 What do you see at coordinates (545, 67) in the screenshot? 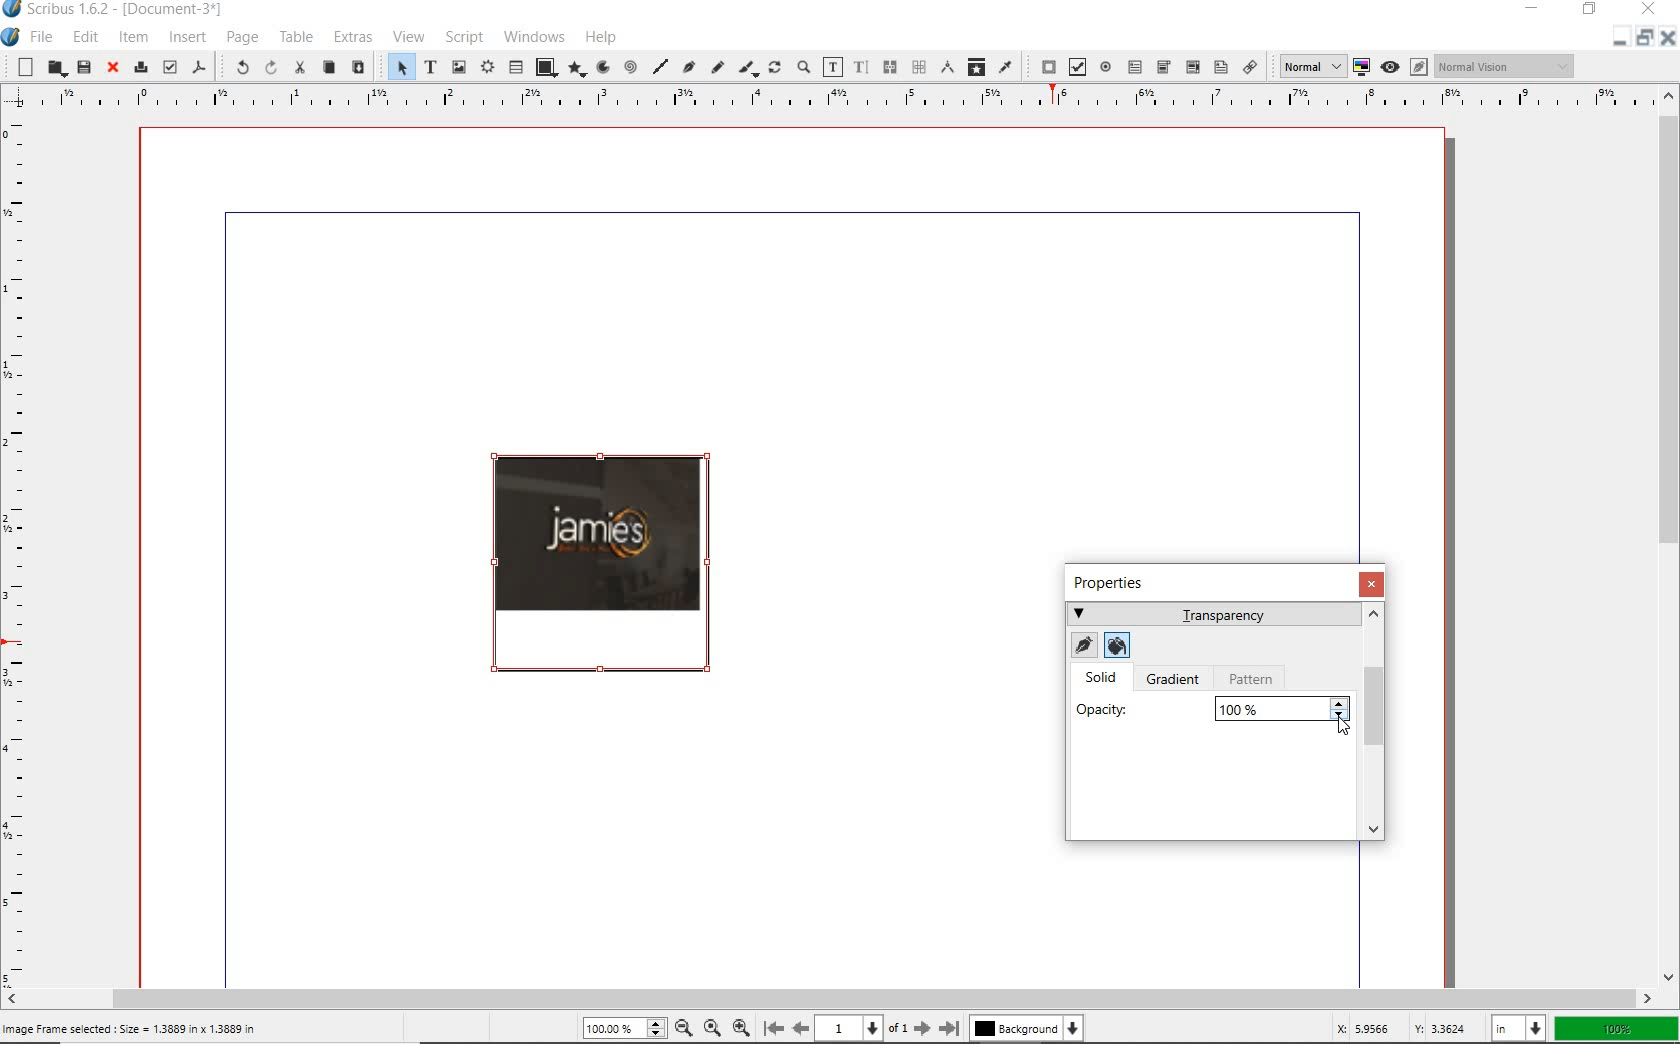
I see `shape` at bounding box center [545, 67].